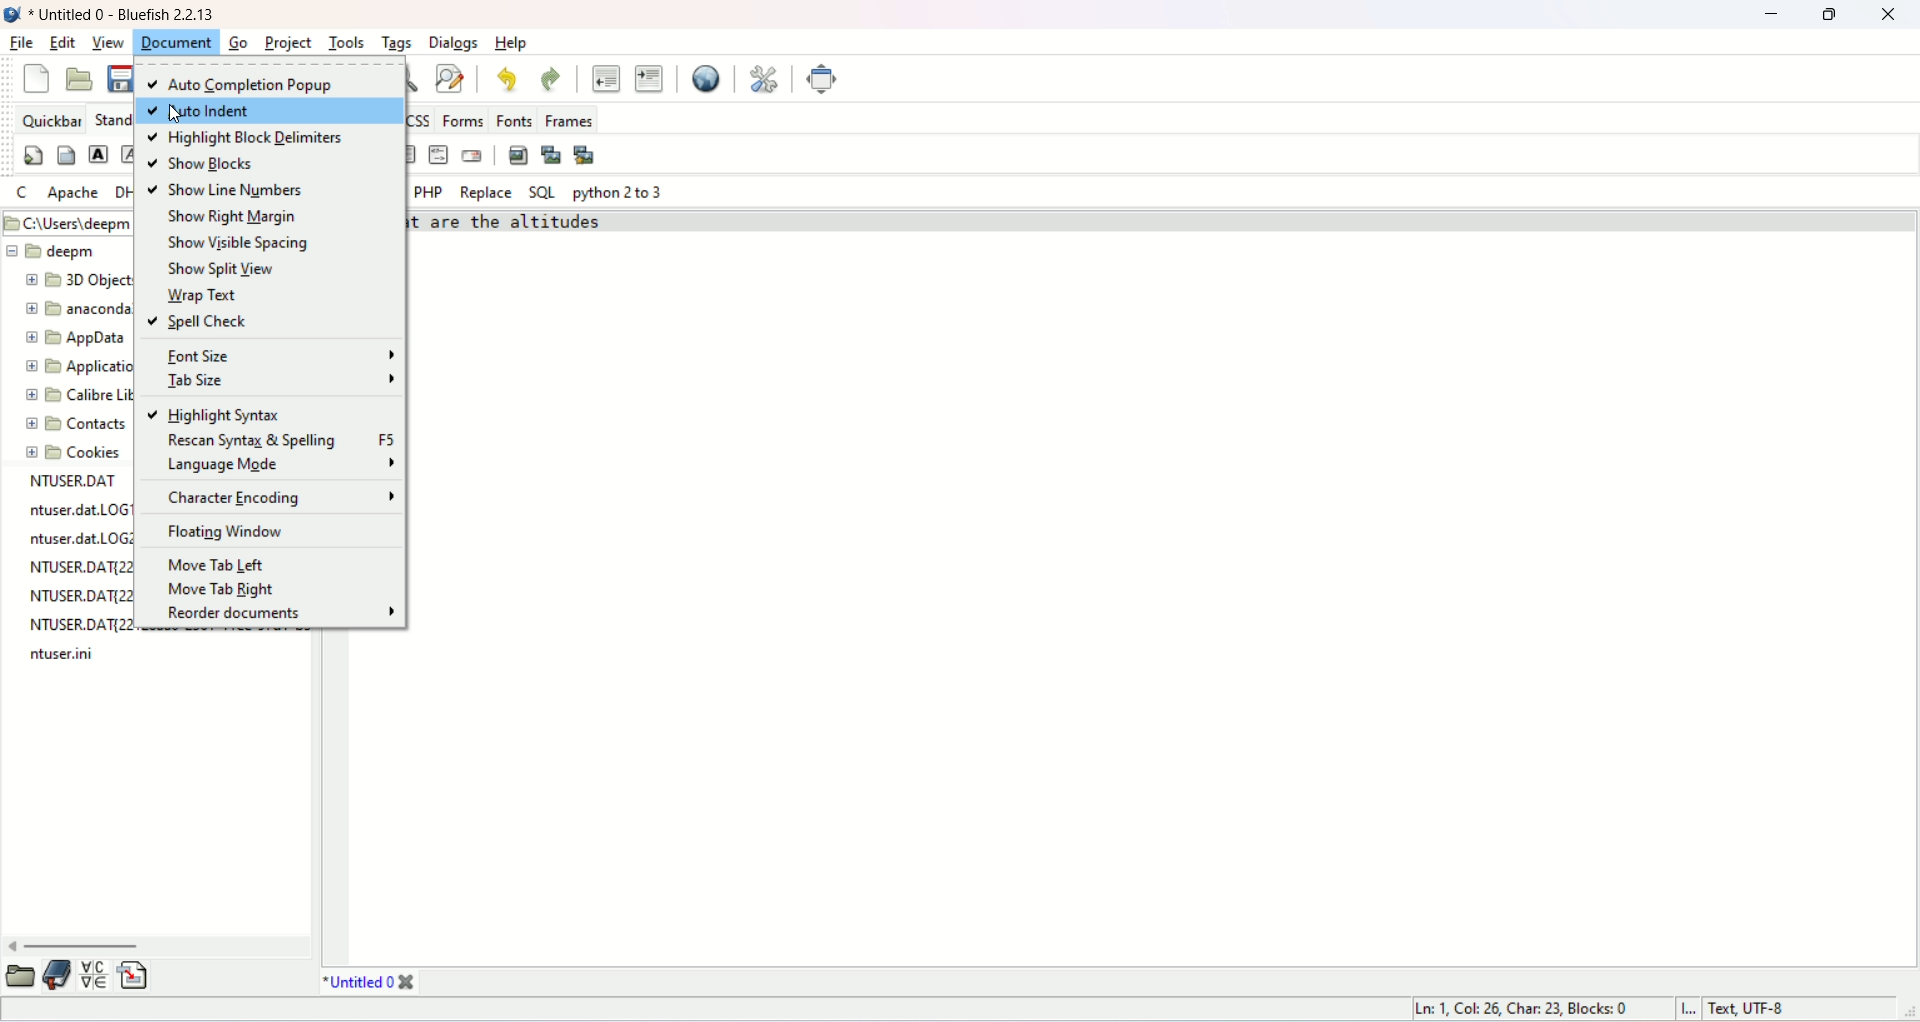 This screenshot has width=1920, height=1022. Describe the element at coordinates (78, 424) in the screenshot. I see `contacts` at that location.